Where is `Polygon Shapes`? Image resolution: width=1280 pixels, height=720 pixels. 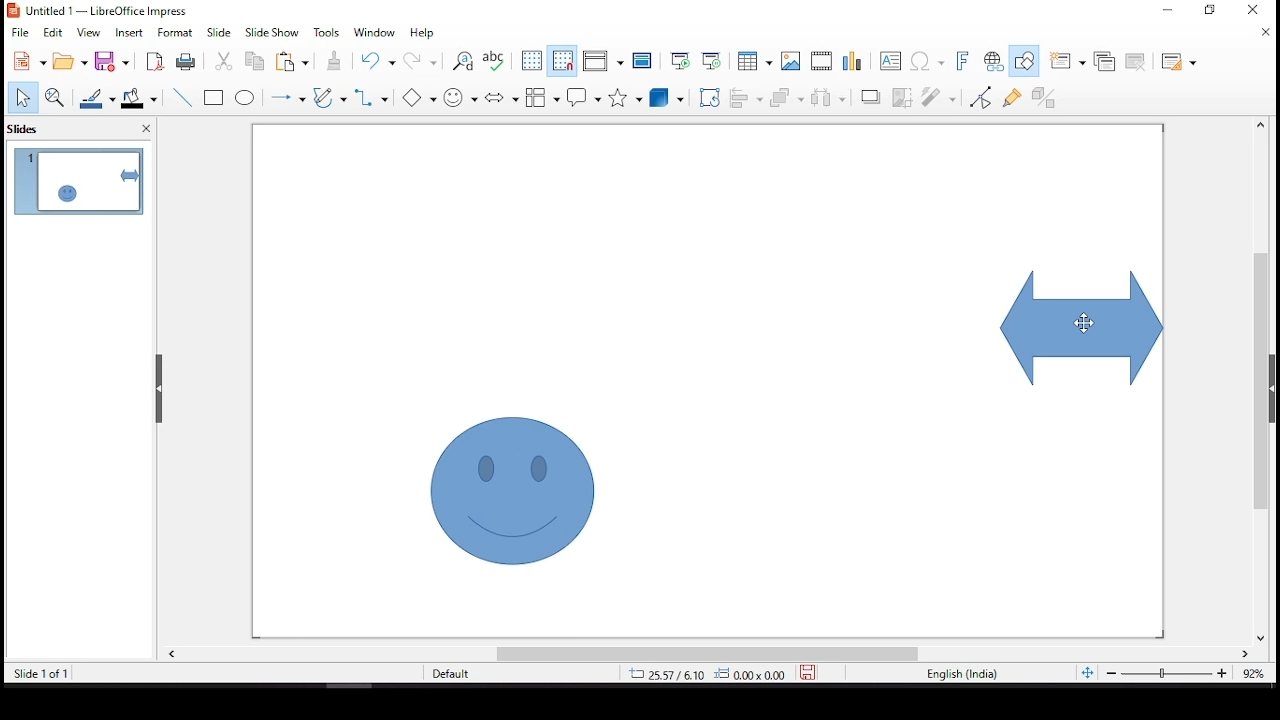
Polygon Shapes is located at coordinates (418, 98).